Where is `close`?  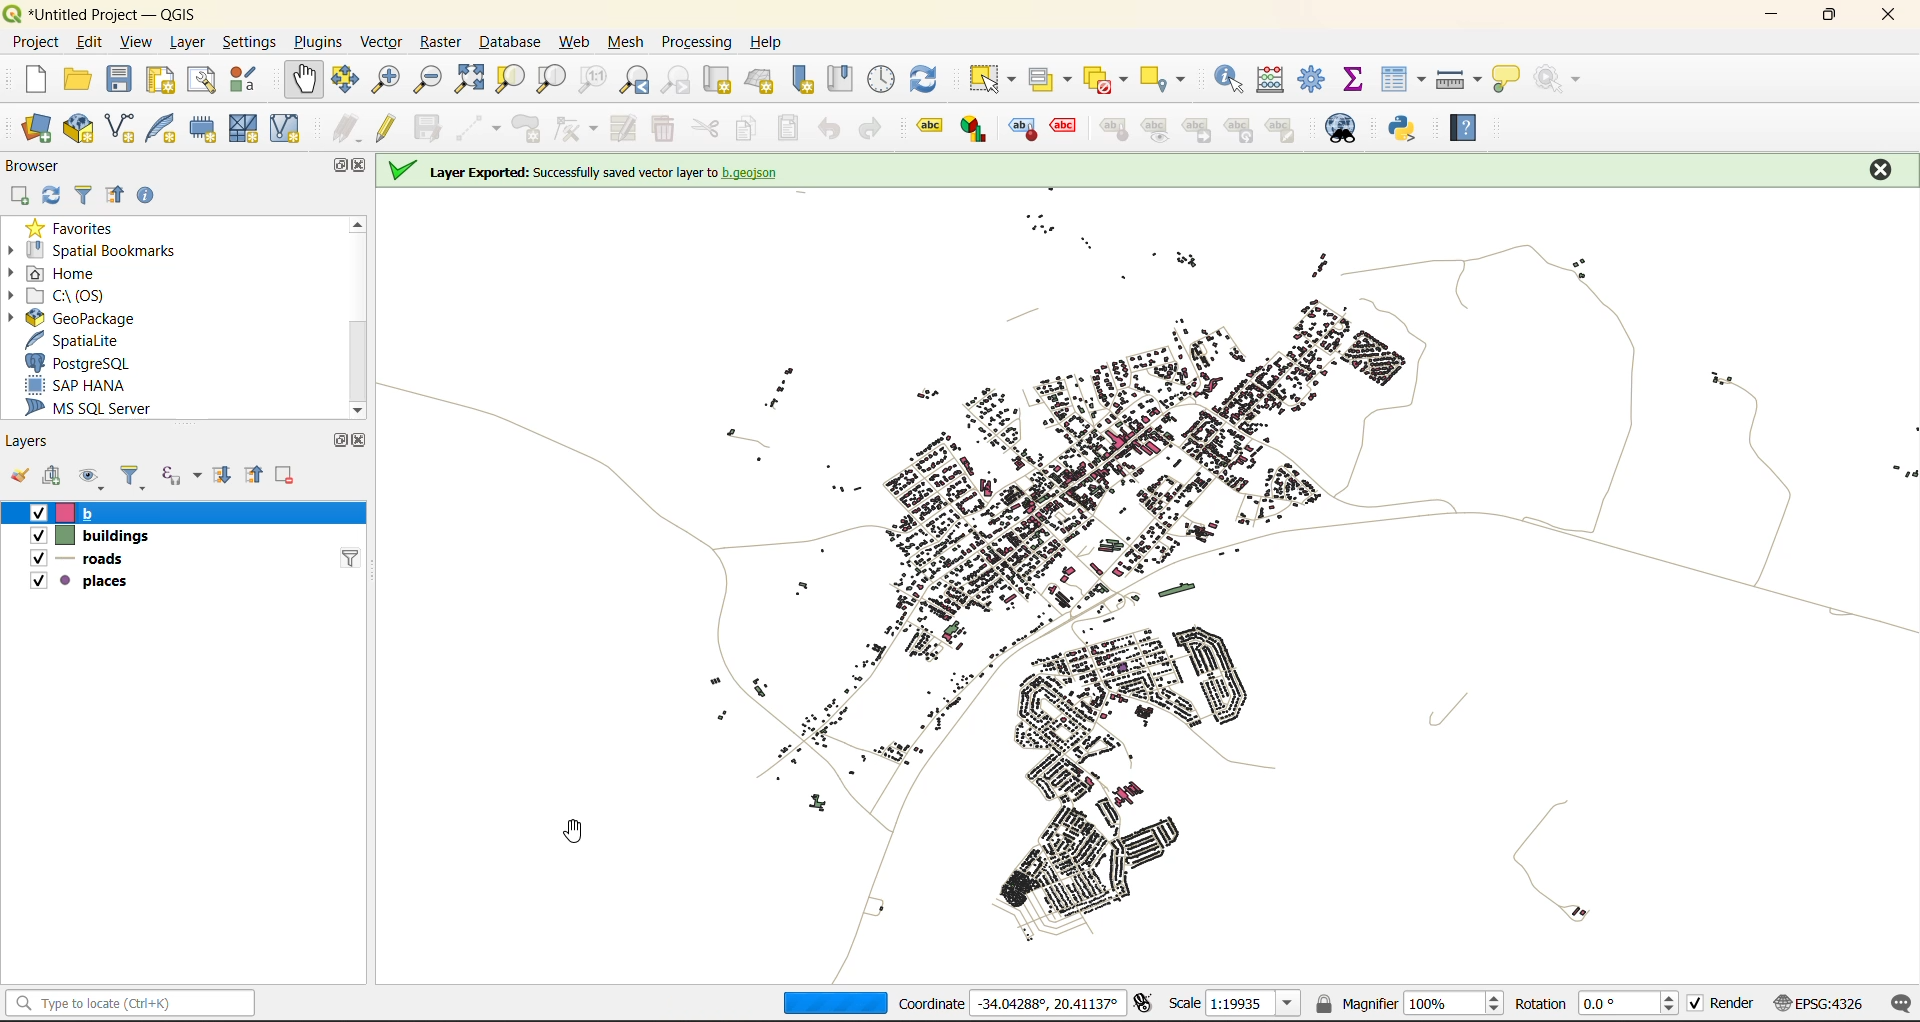 close is located at coordinates (366, 168).